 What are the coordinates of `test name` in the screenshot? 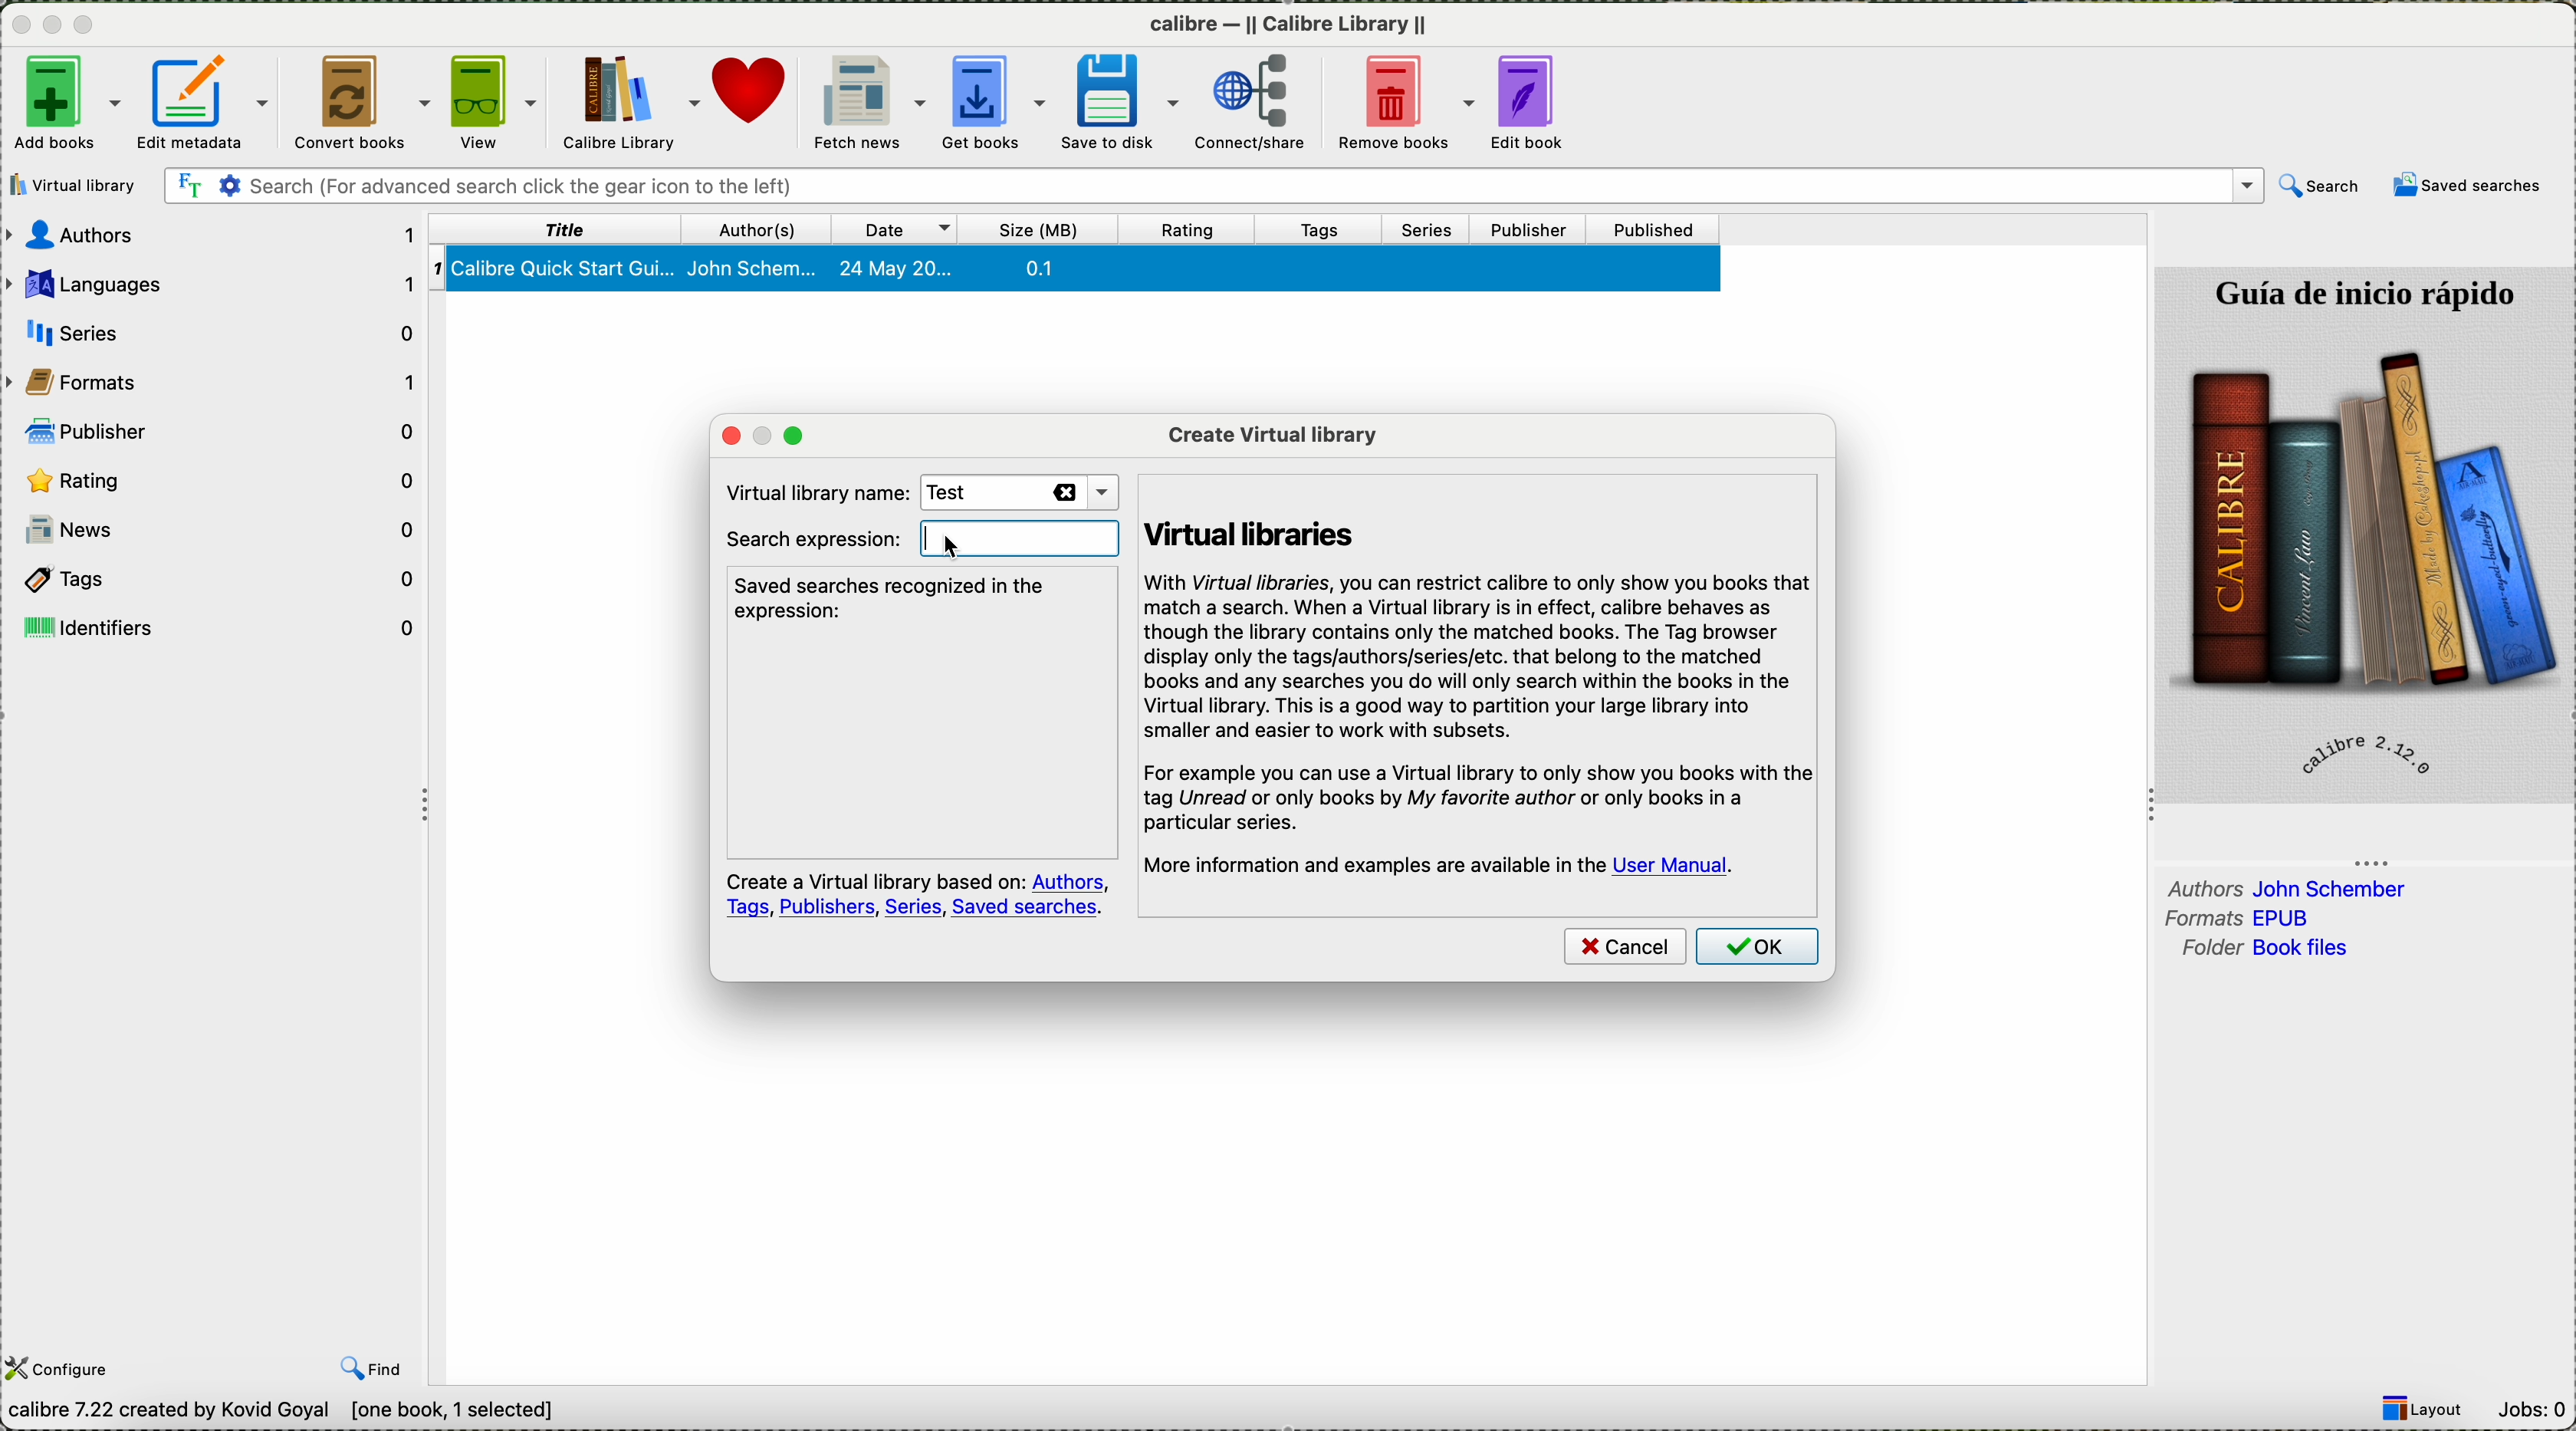 It's located at (1019, 493).